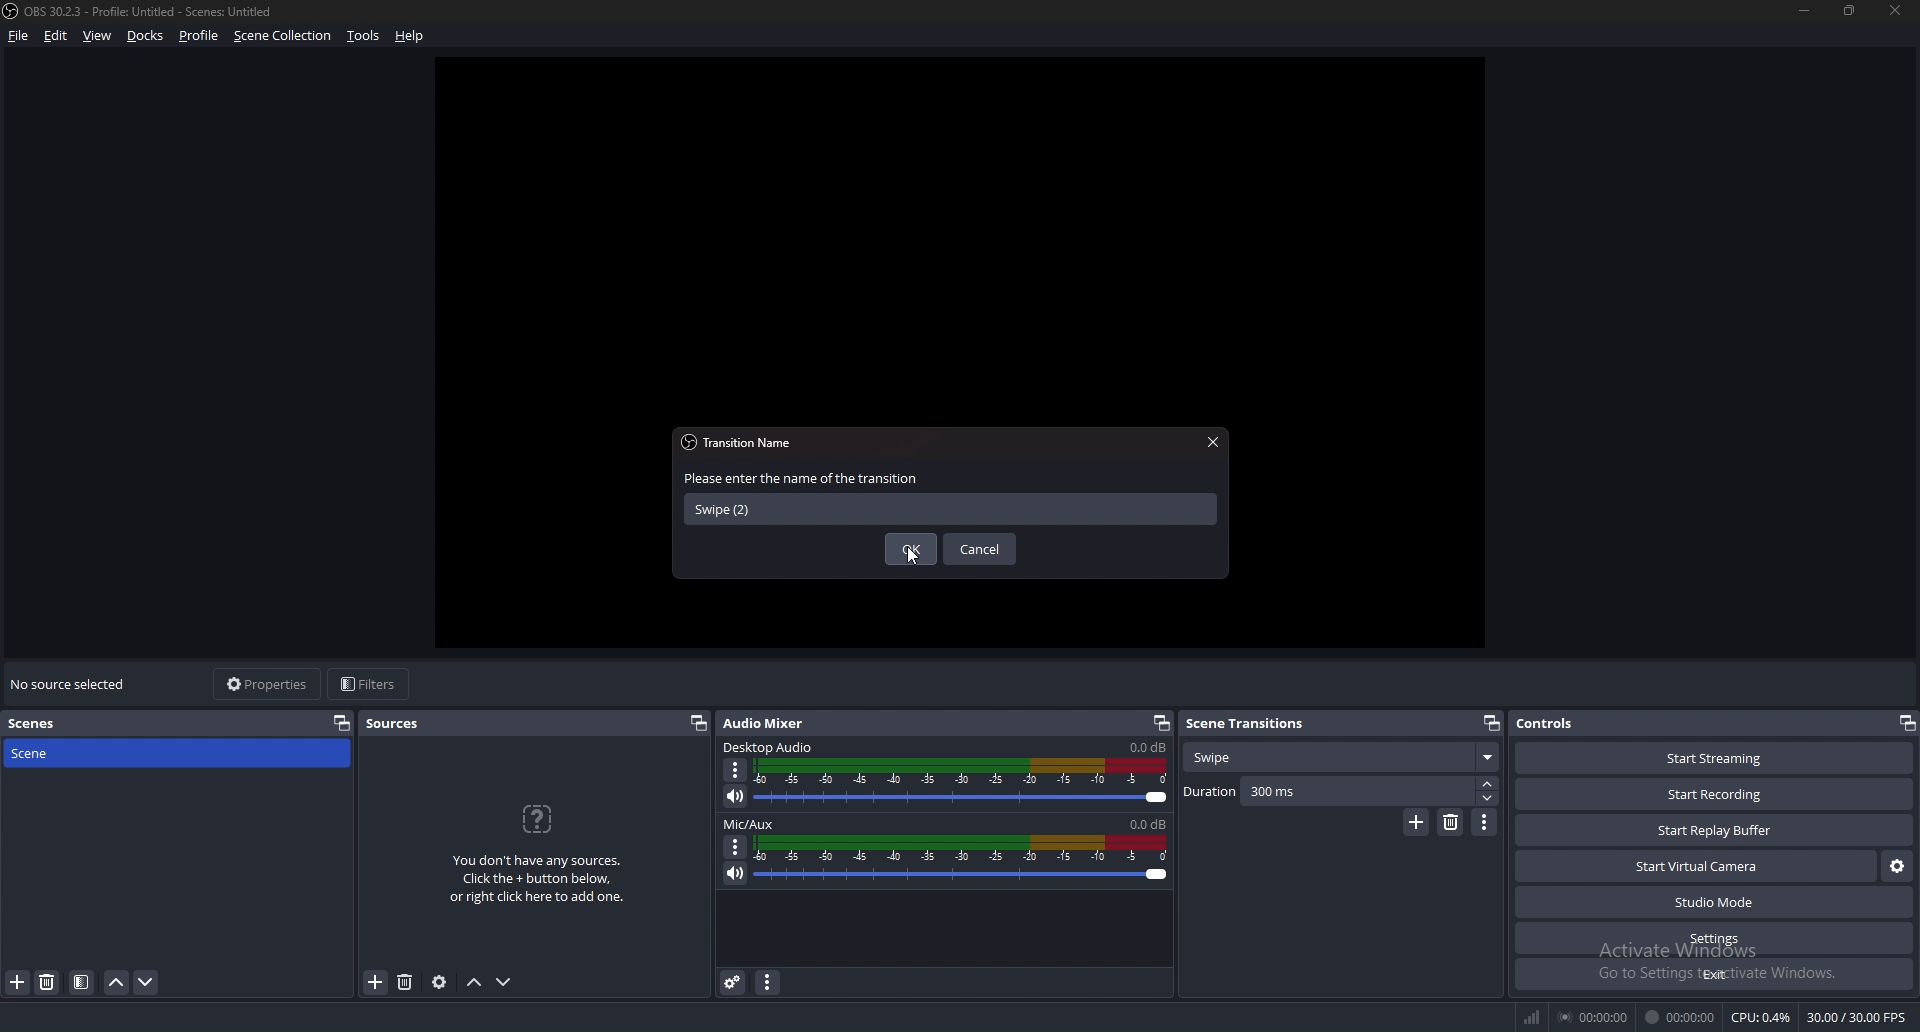 The height and width of the screenshot is (1032, 1920). I want to click on pop out, so click(698, 724).